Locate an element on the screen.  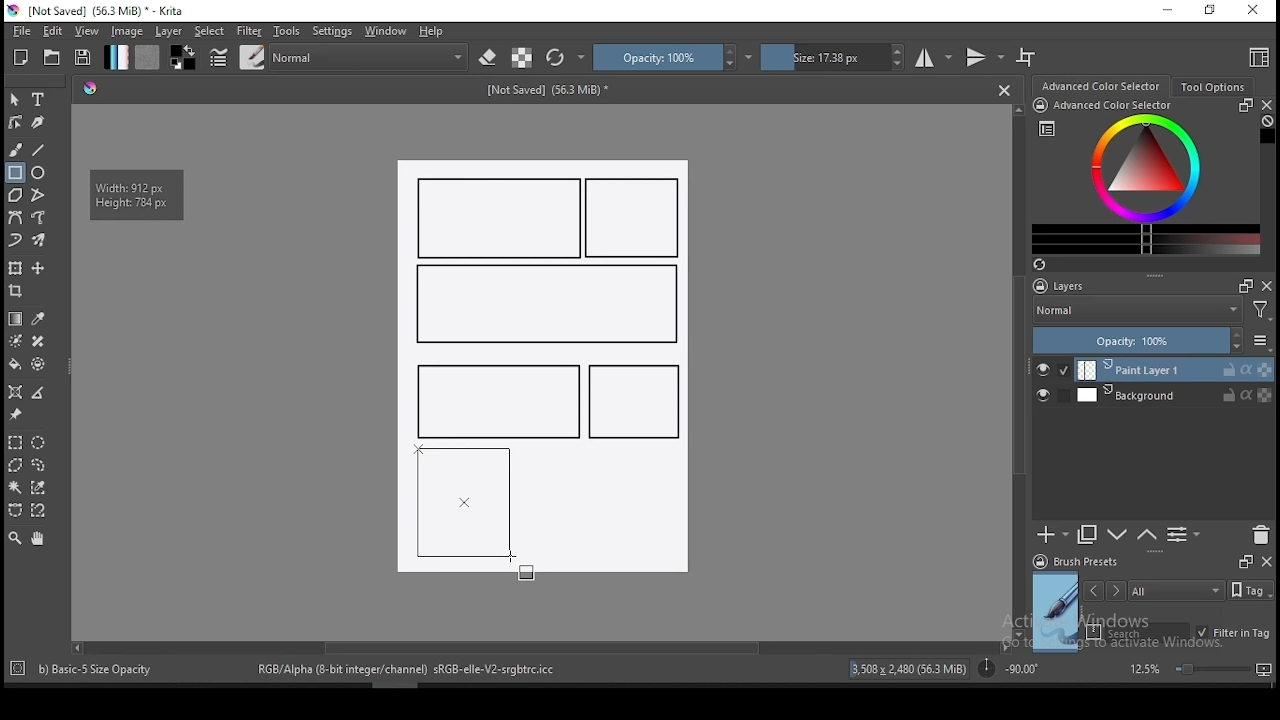
Refresh is located at coordinates (1047, 266).